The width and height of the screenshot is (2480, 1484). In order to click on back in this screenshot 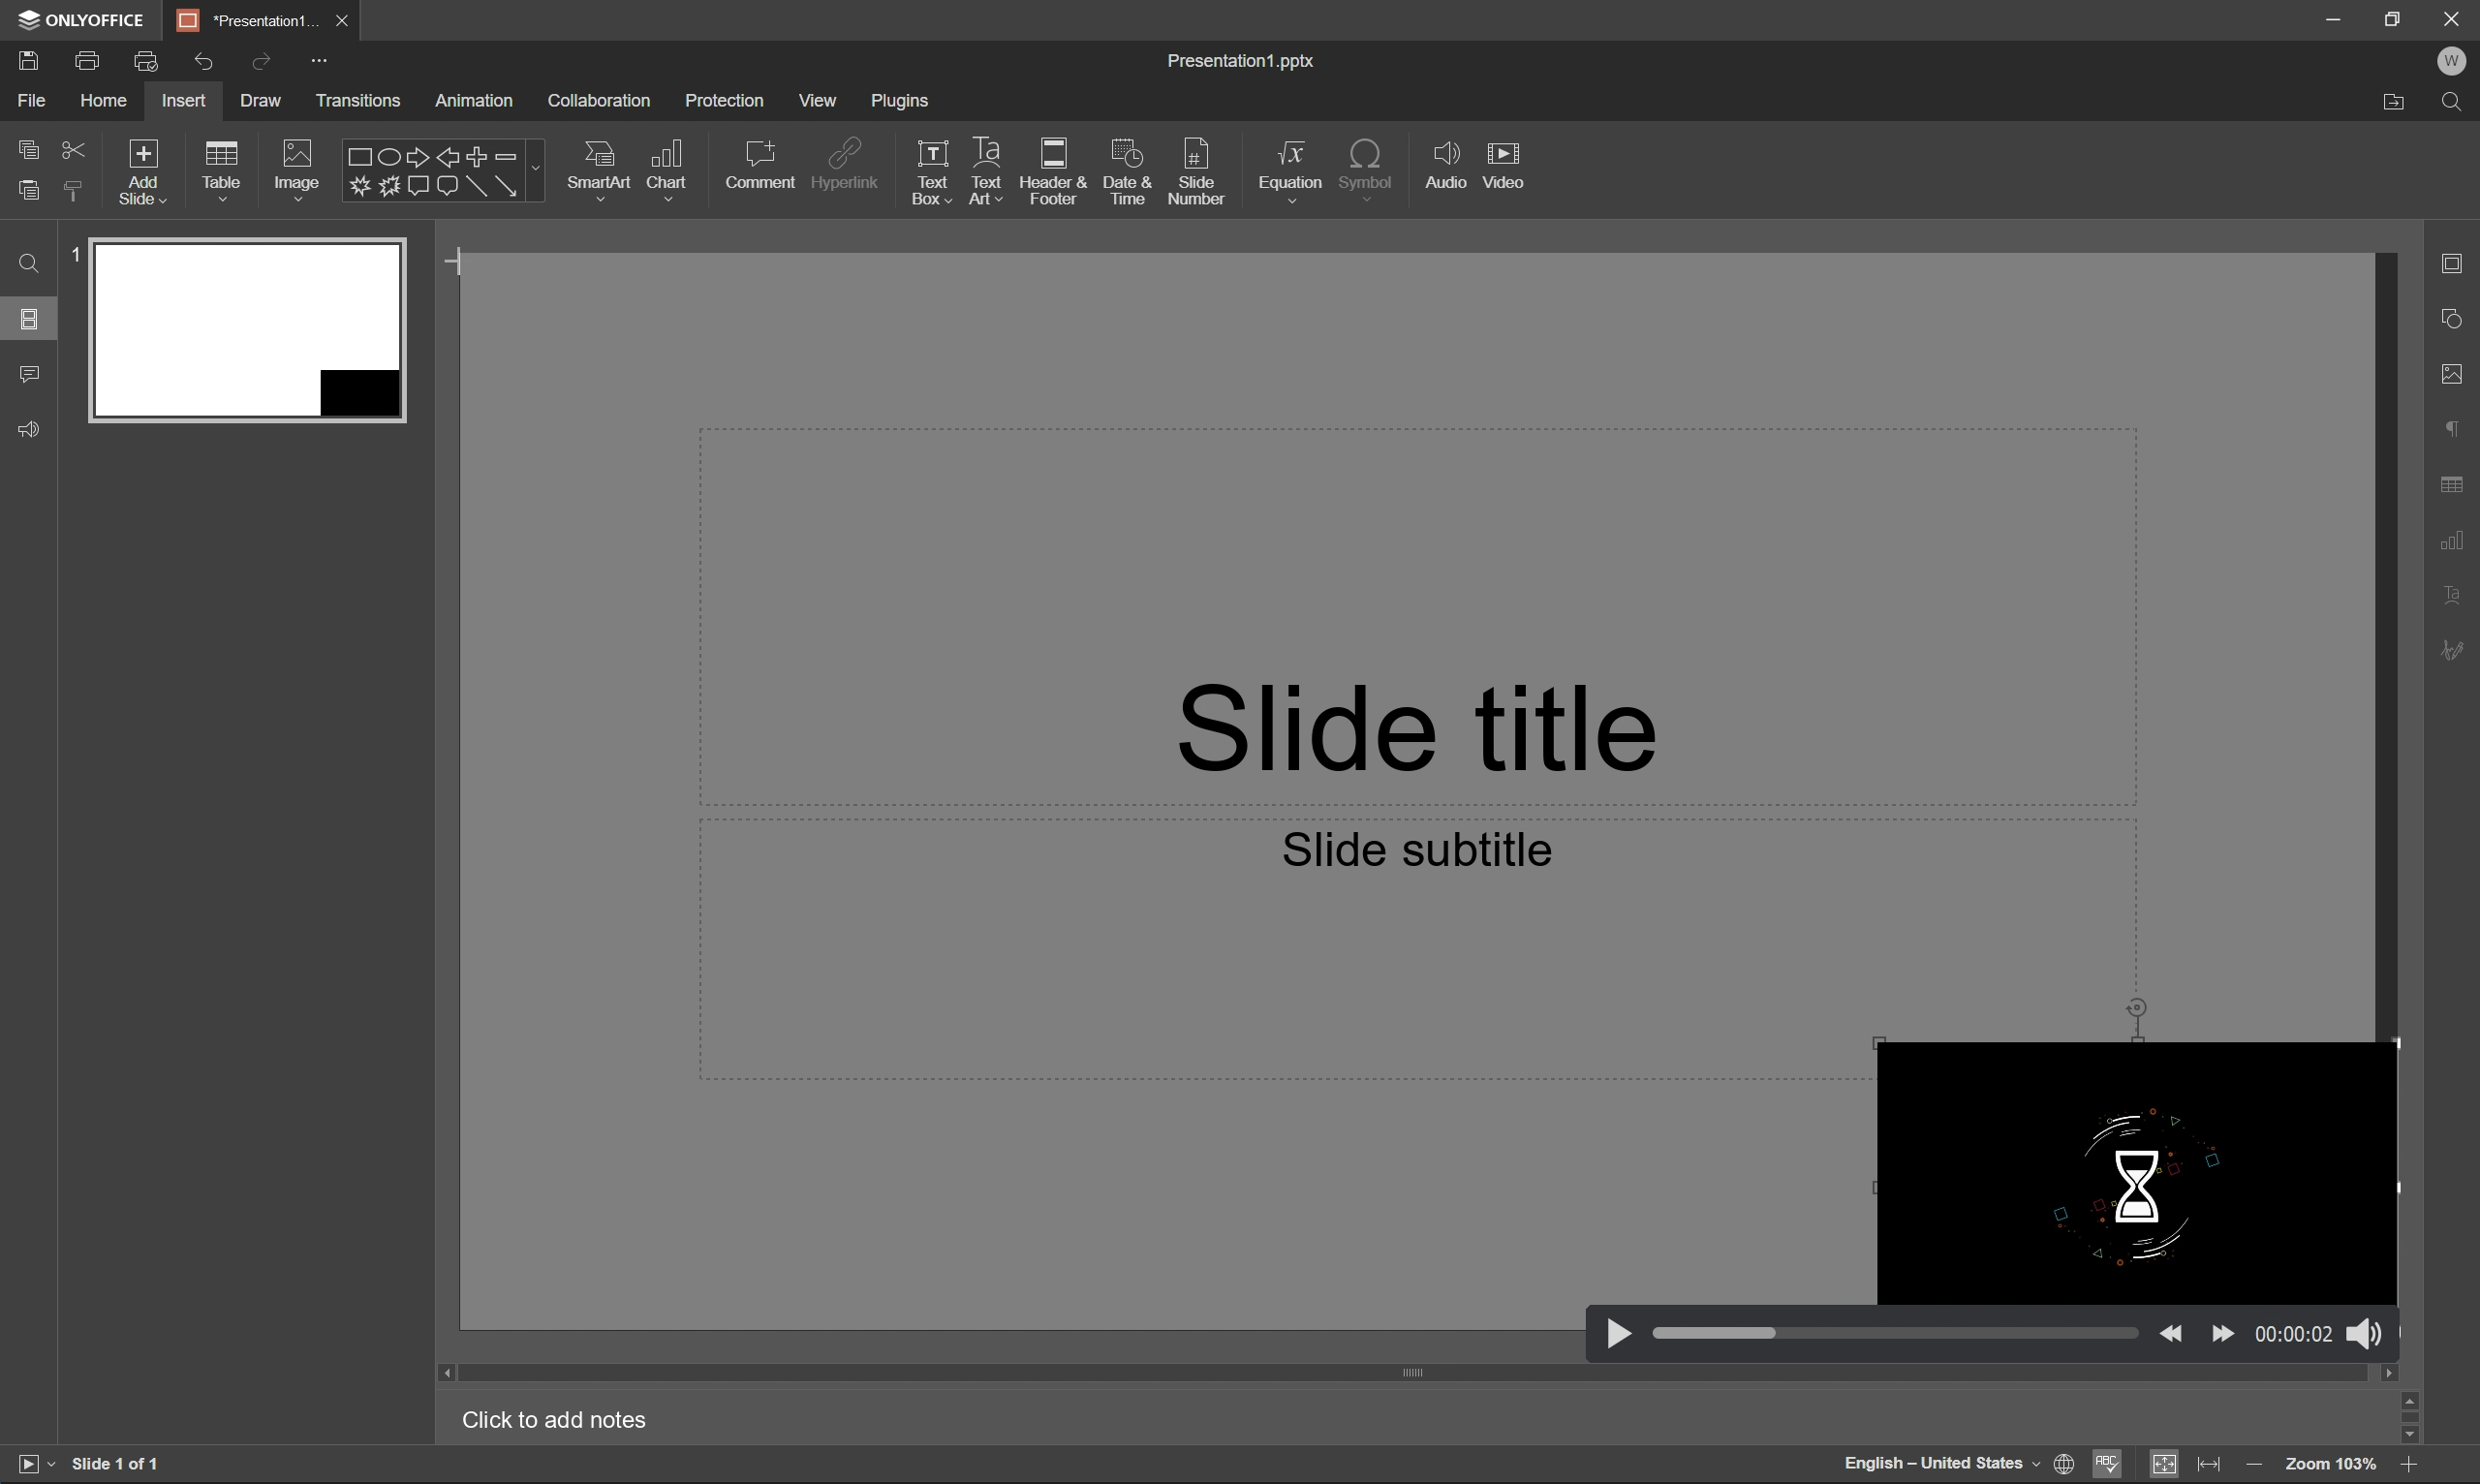, I will do `click(2173, 1331)`.